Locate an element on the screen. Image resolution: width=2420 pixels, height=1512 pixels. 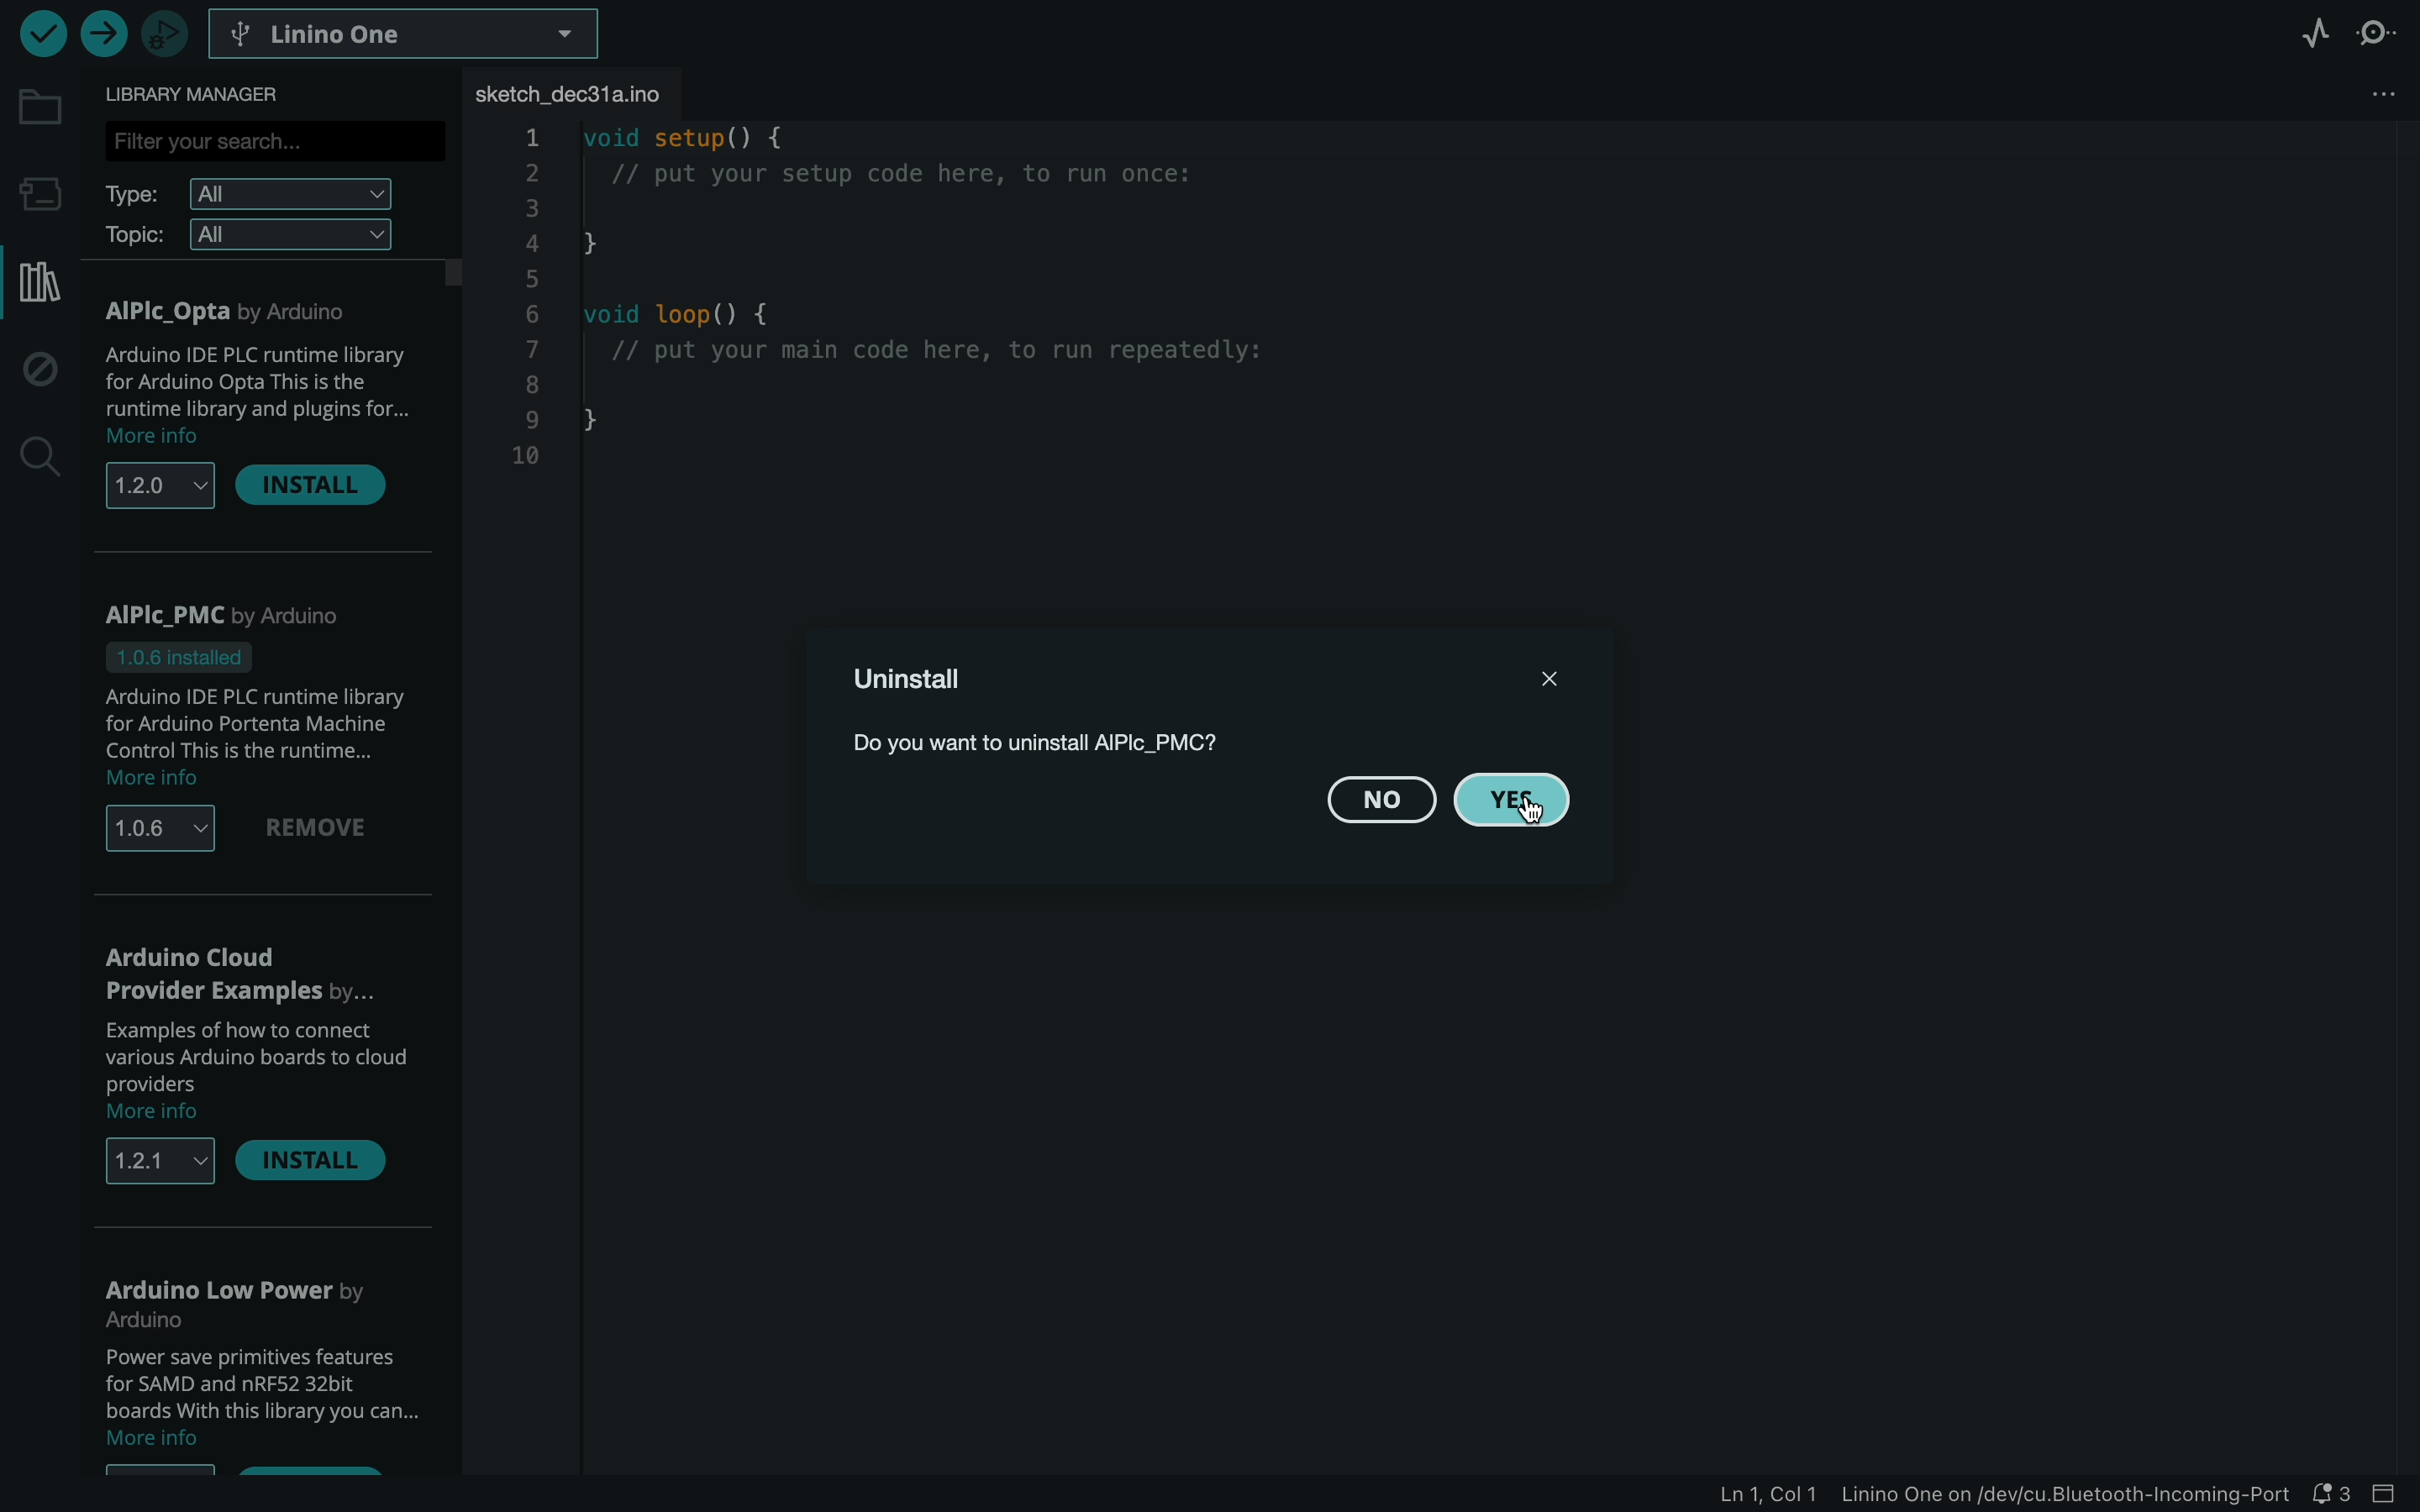
search bar is located at coordinates (271, 145).